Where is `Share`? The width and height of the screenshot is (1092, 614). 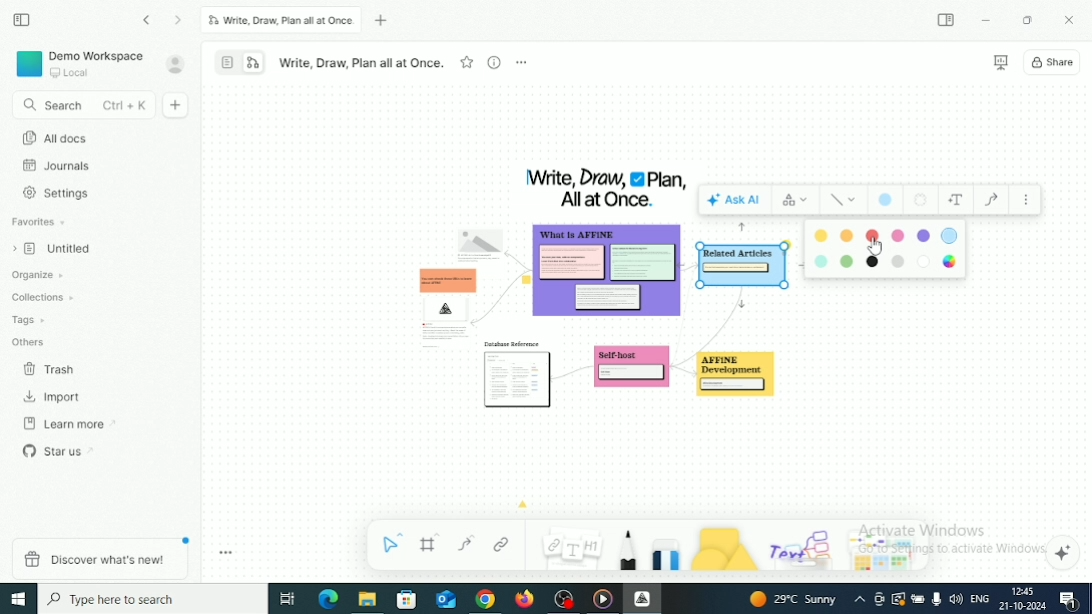 Share is located at coordinates (1054, 62).